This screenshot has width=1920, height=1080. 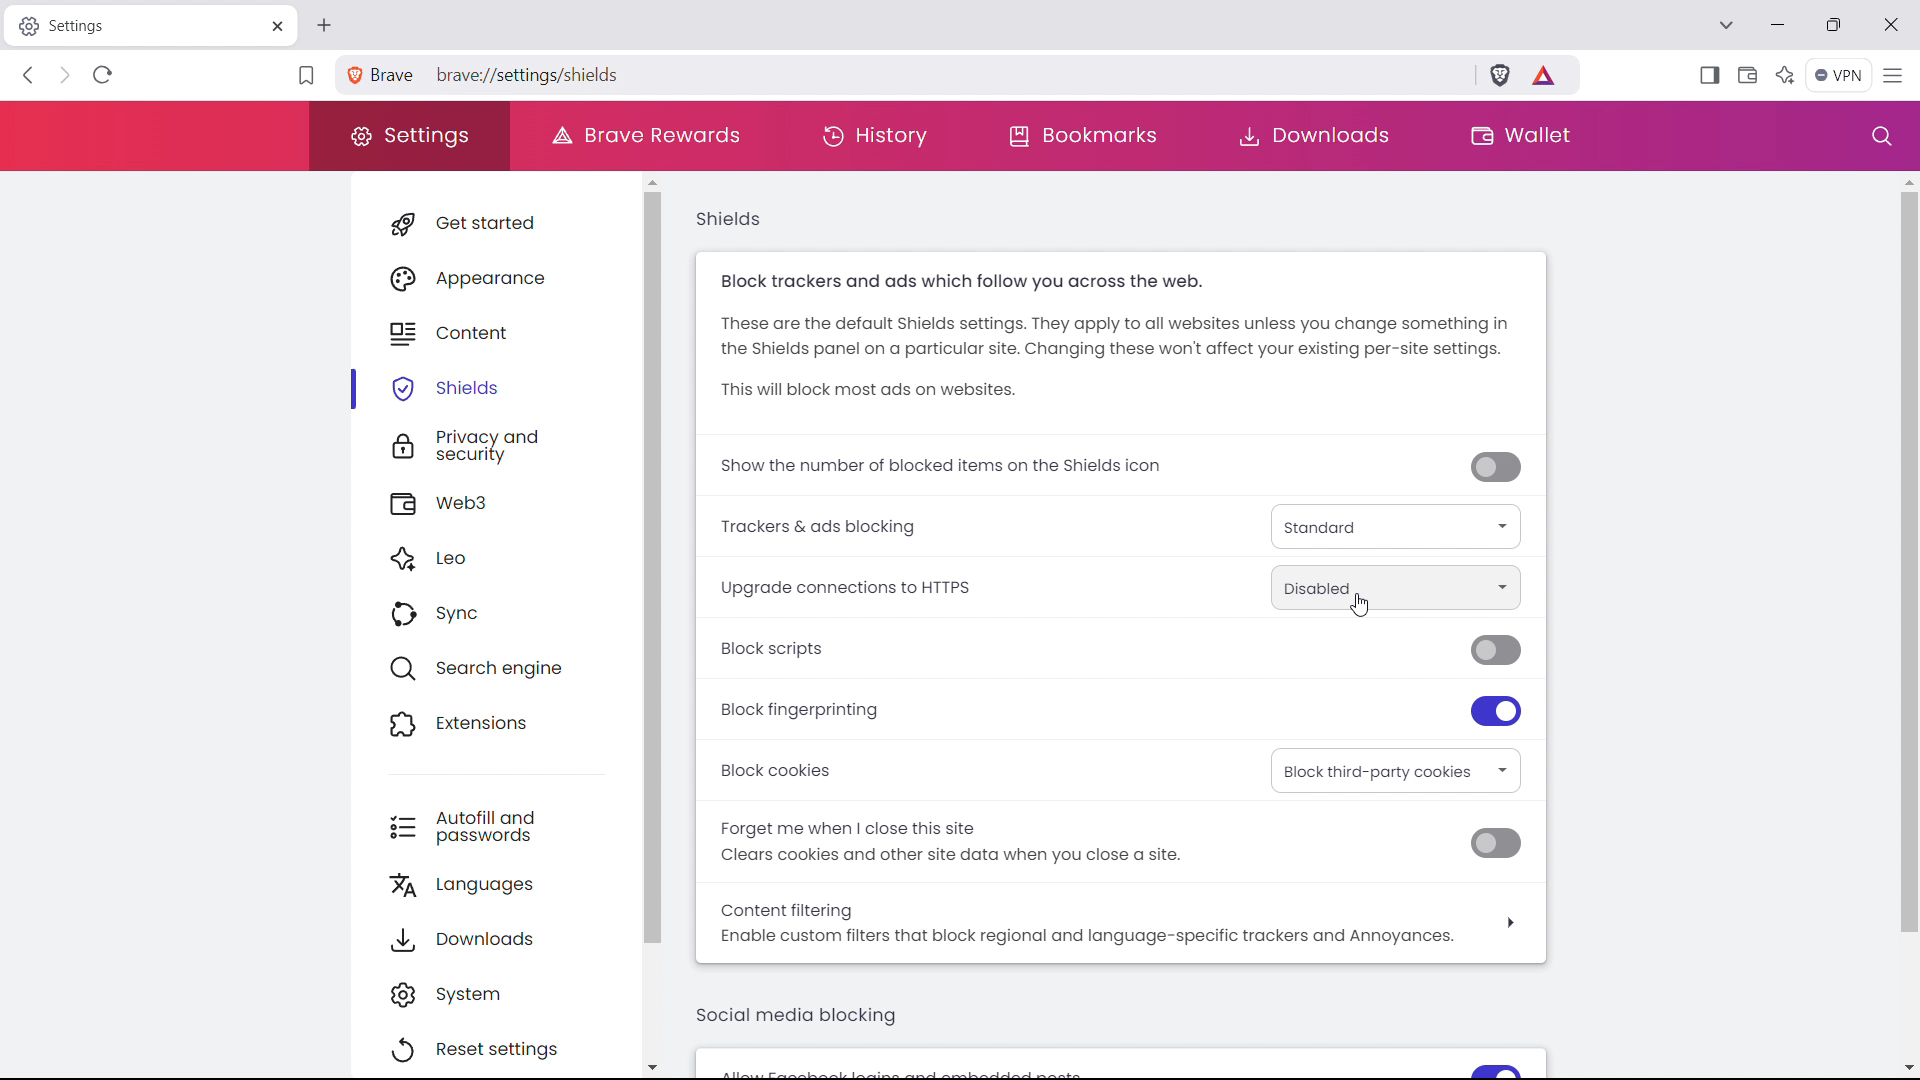 I want to click on Clears cookies and other site data when you close a site., so click(x=962, y=856).